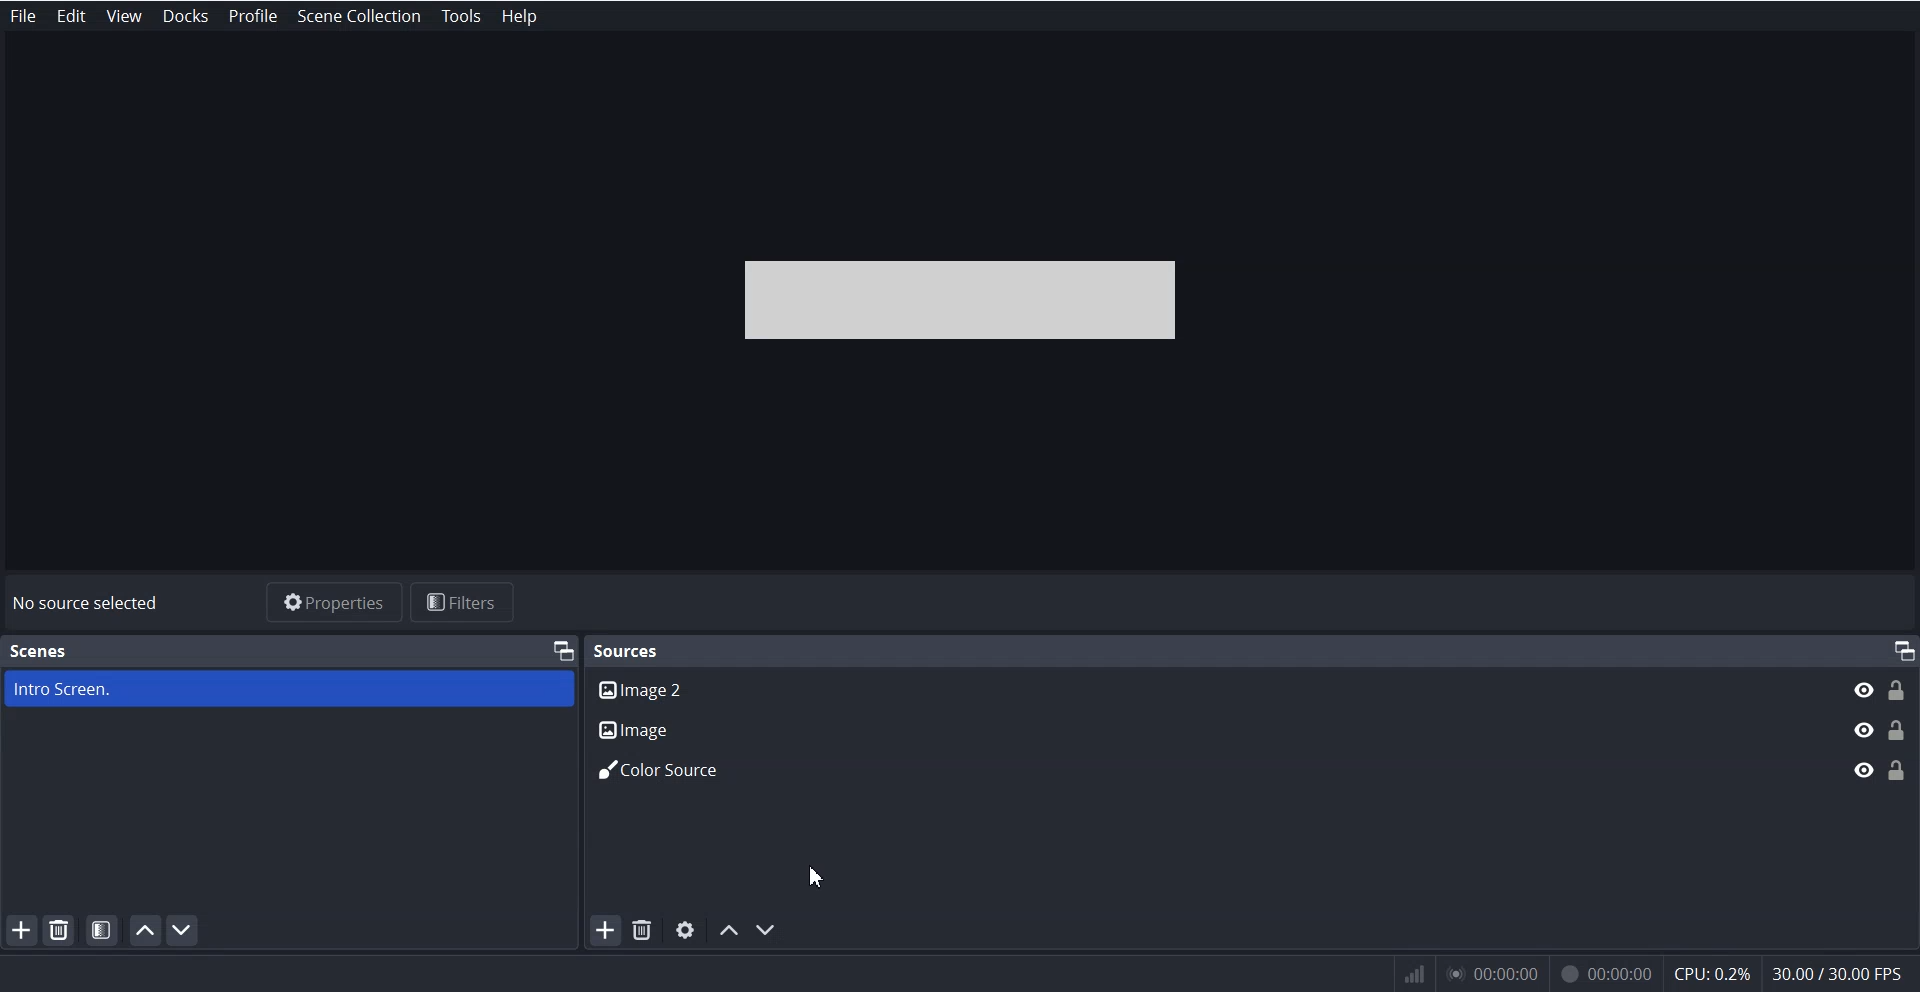  Describe the element at coordinates (562, 649) in the screenshot. I see `Maximize` at that location.